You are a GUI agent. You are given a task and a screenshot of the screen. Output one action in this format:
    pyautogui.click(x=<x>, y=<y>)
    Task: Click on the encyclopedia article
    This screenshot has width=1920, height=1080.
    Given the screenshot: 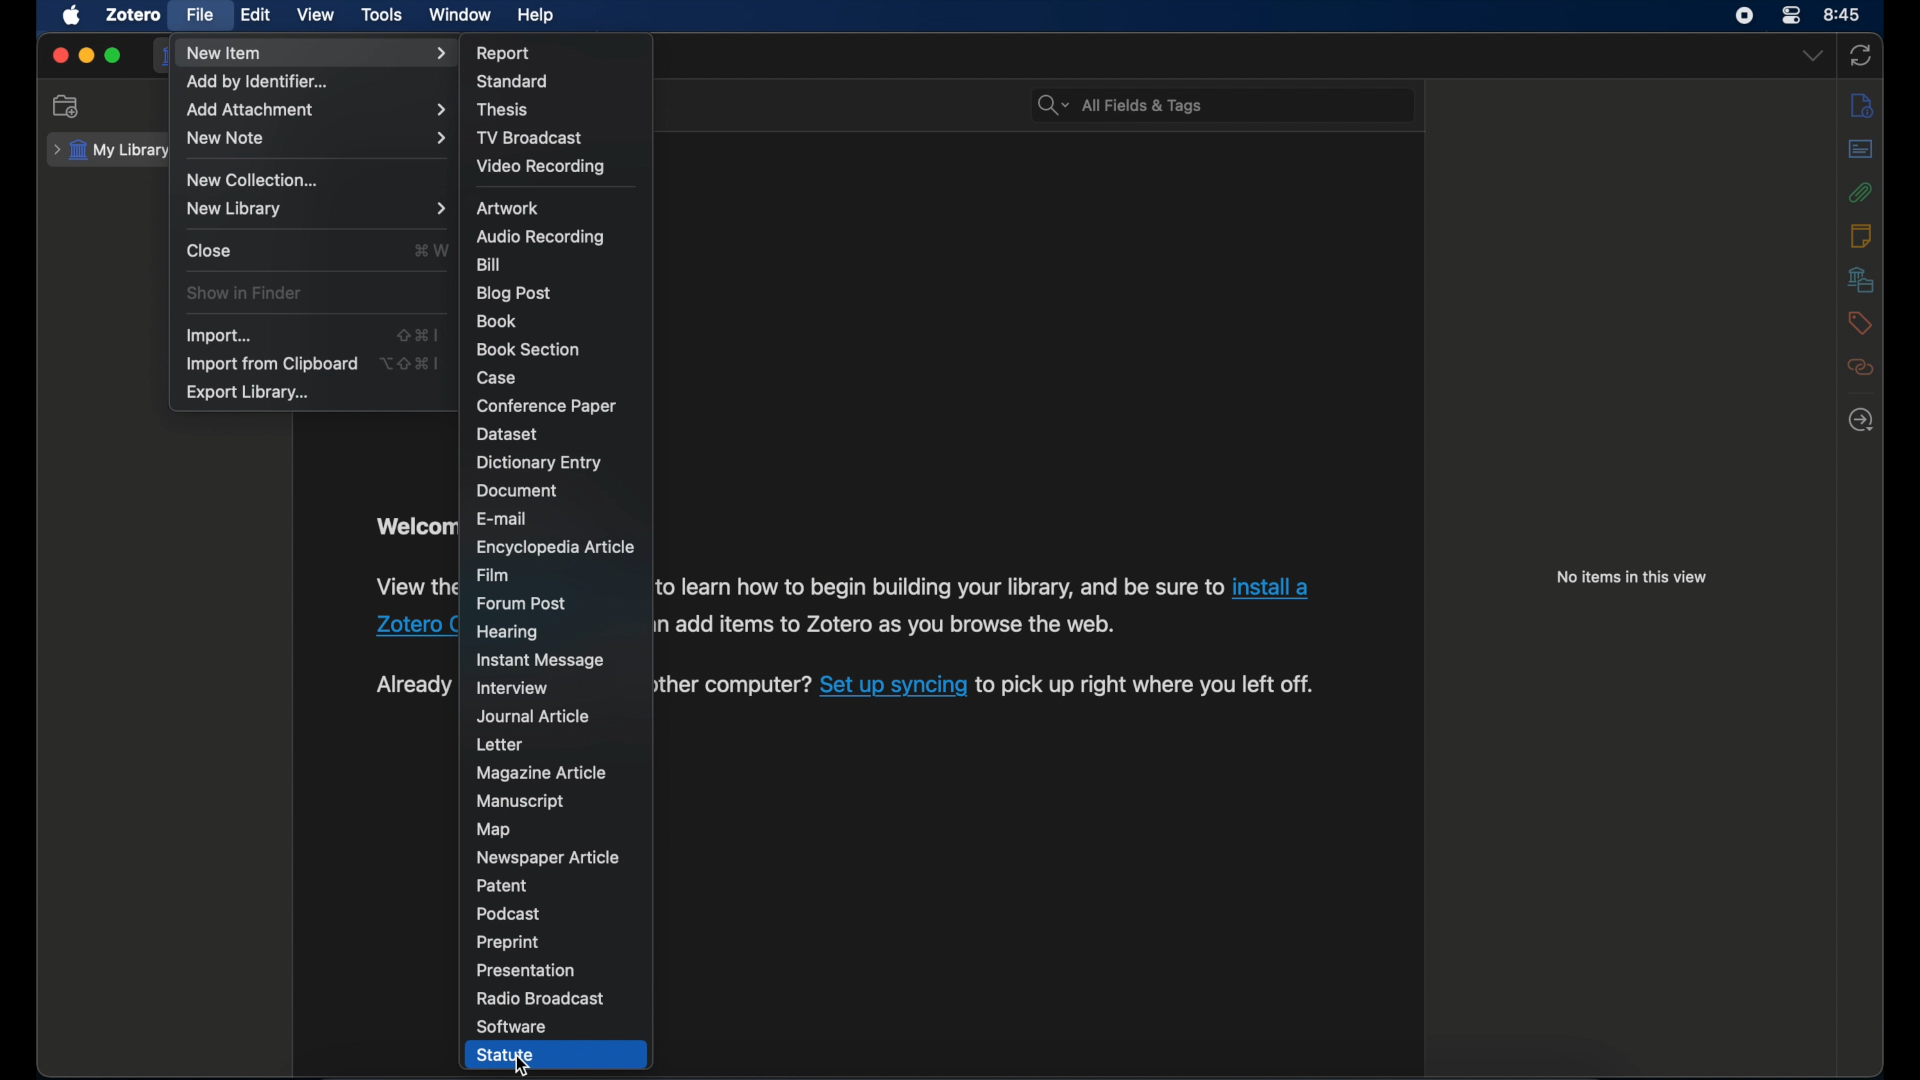 What is the action you would take?
    pyautogui.click(x=554, y=549)
    